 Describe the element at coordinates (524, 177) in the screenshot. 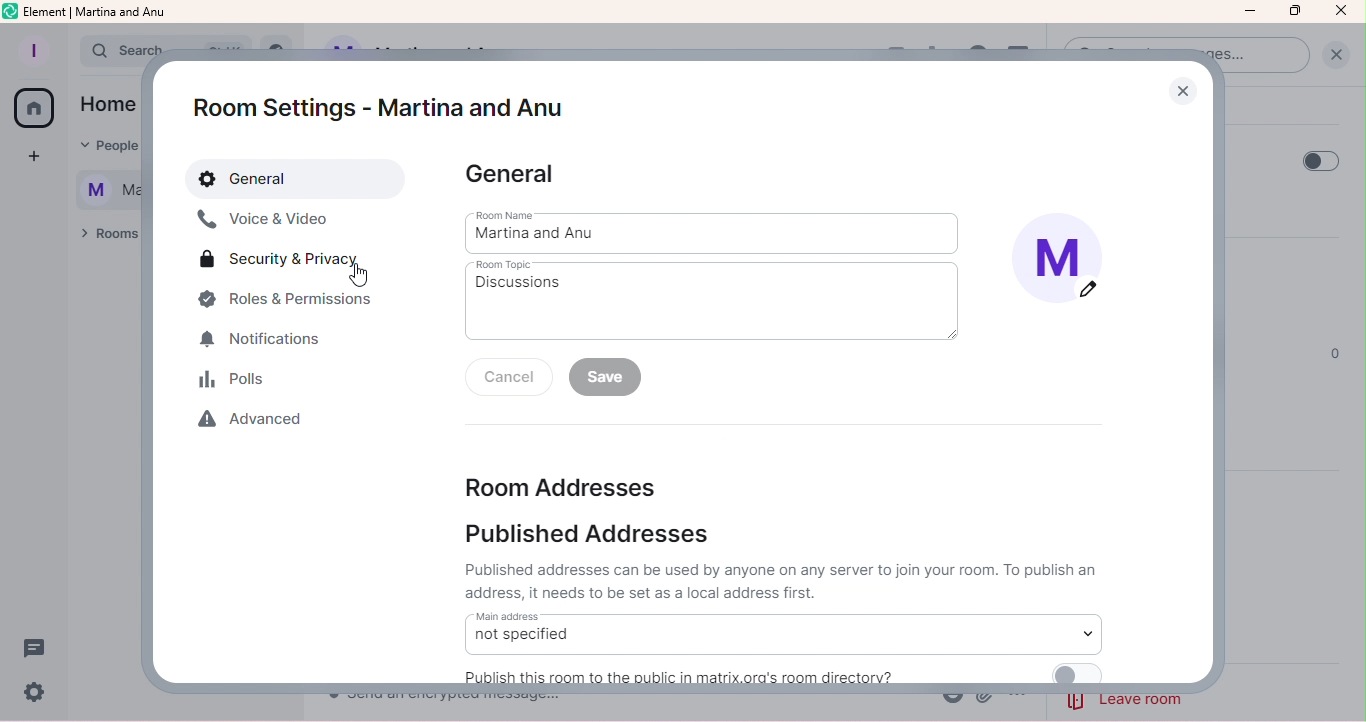

I see `General` at that location.